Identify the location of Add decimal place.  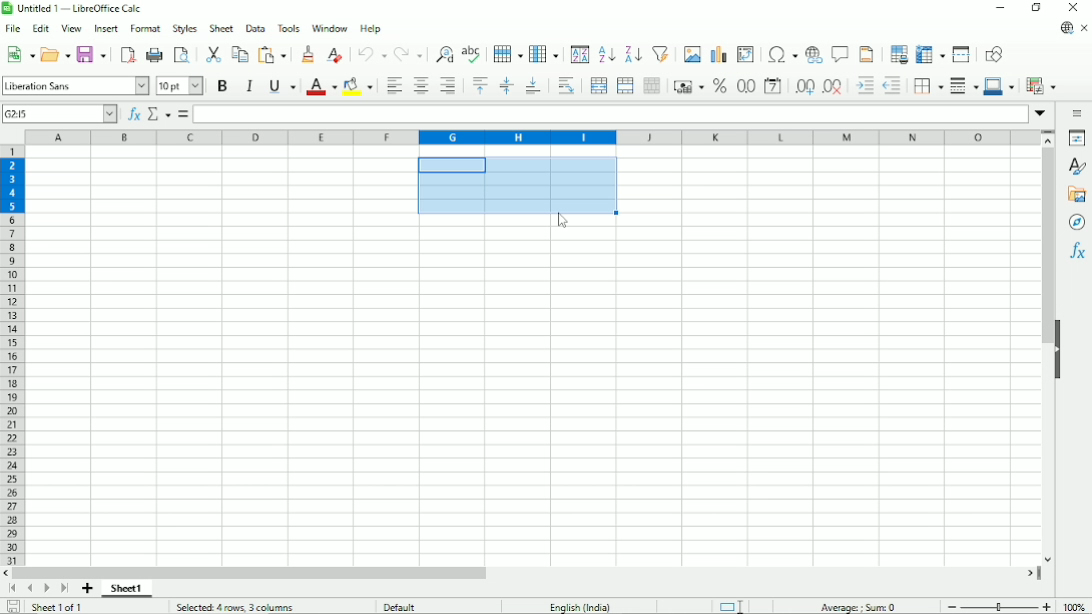
(804, 88).